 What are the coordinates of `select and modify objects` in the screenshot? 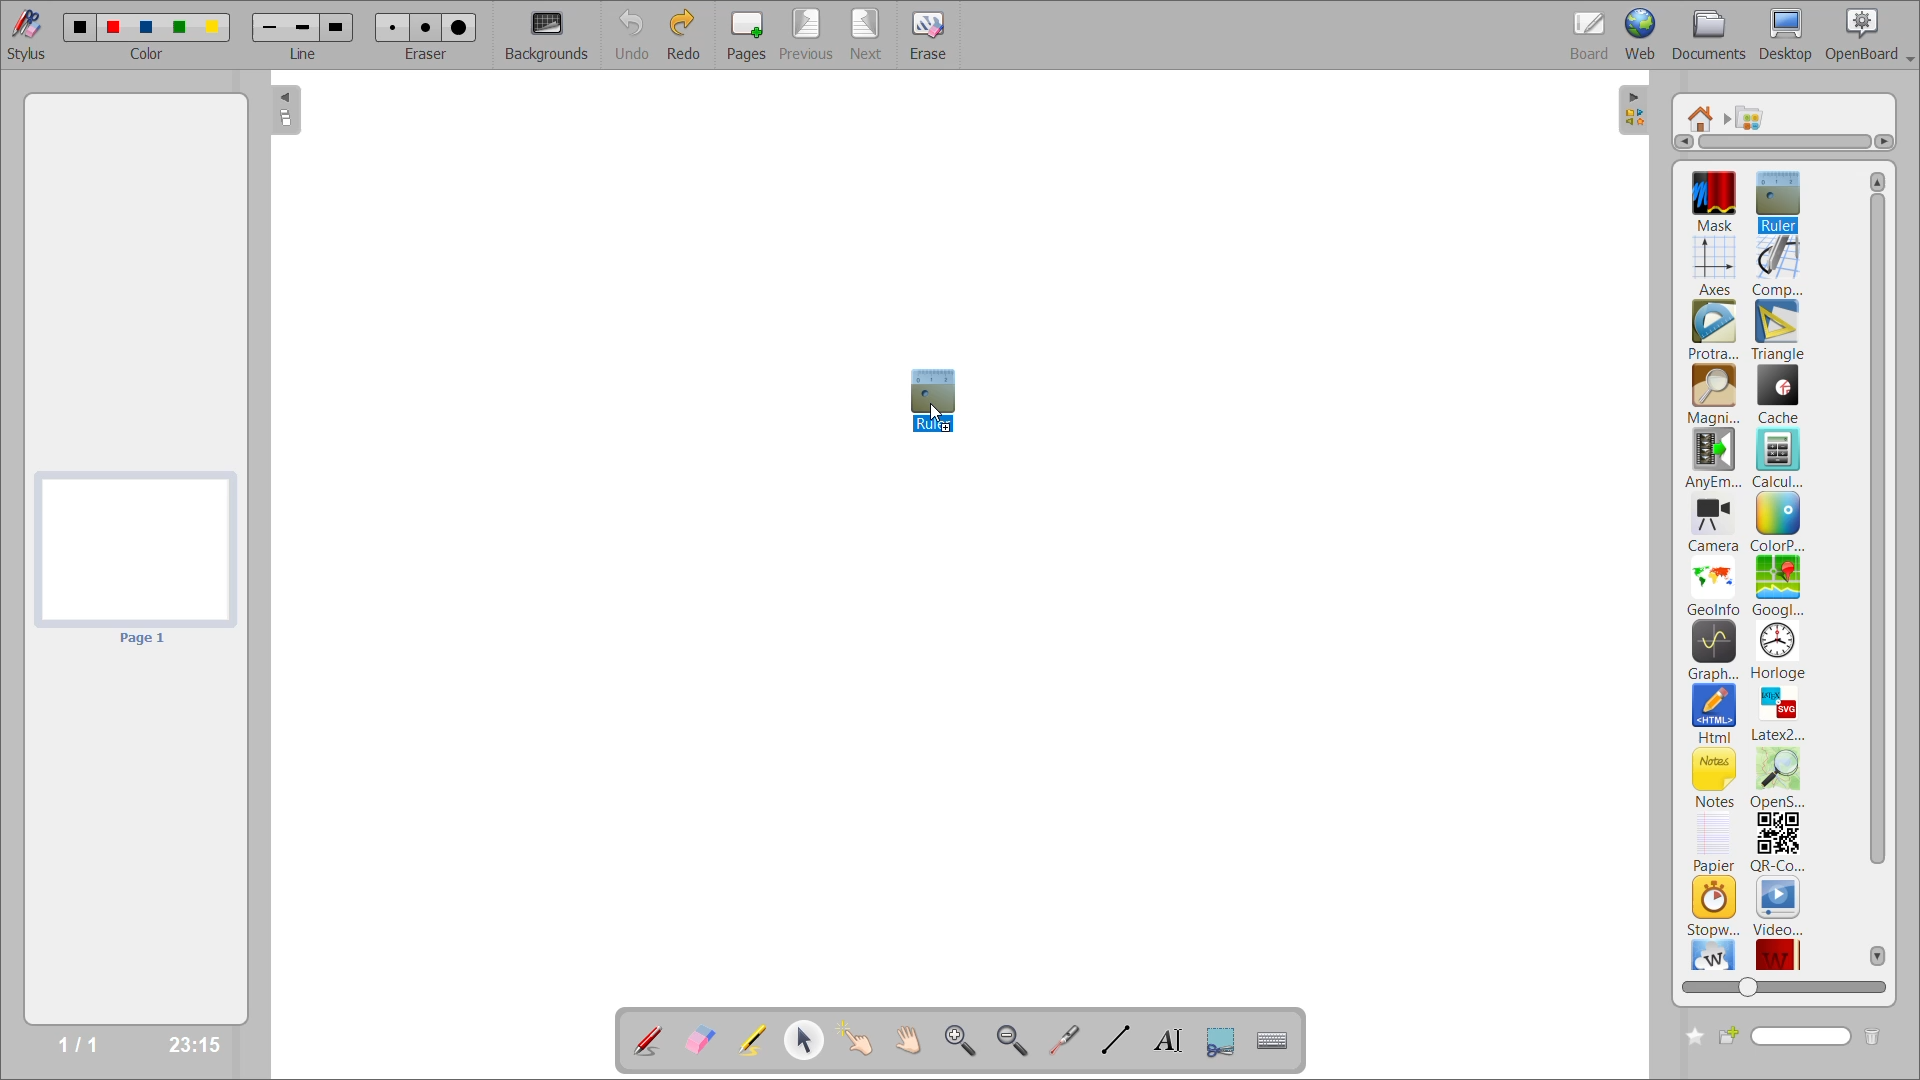 It's located at (808, 1041).